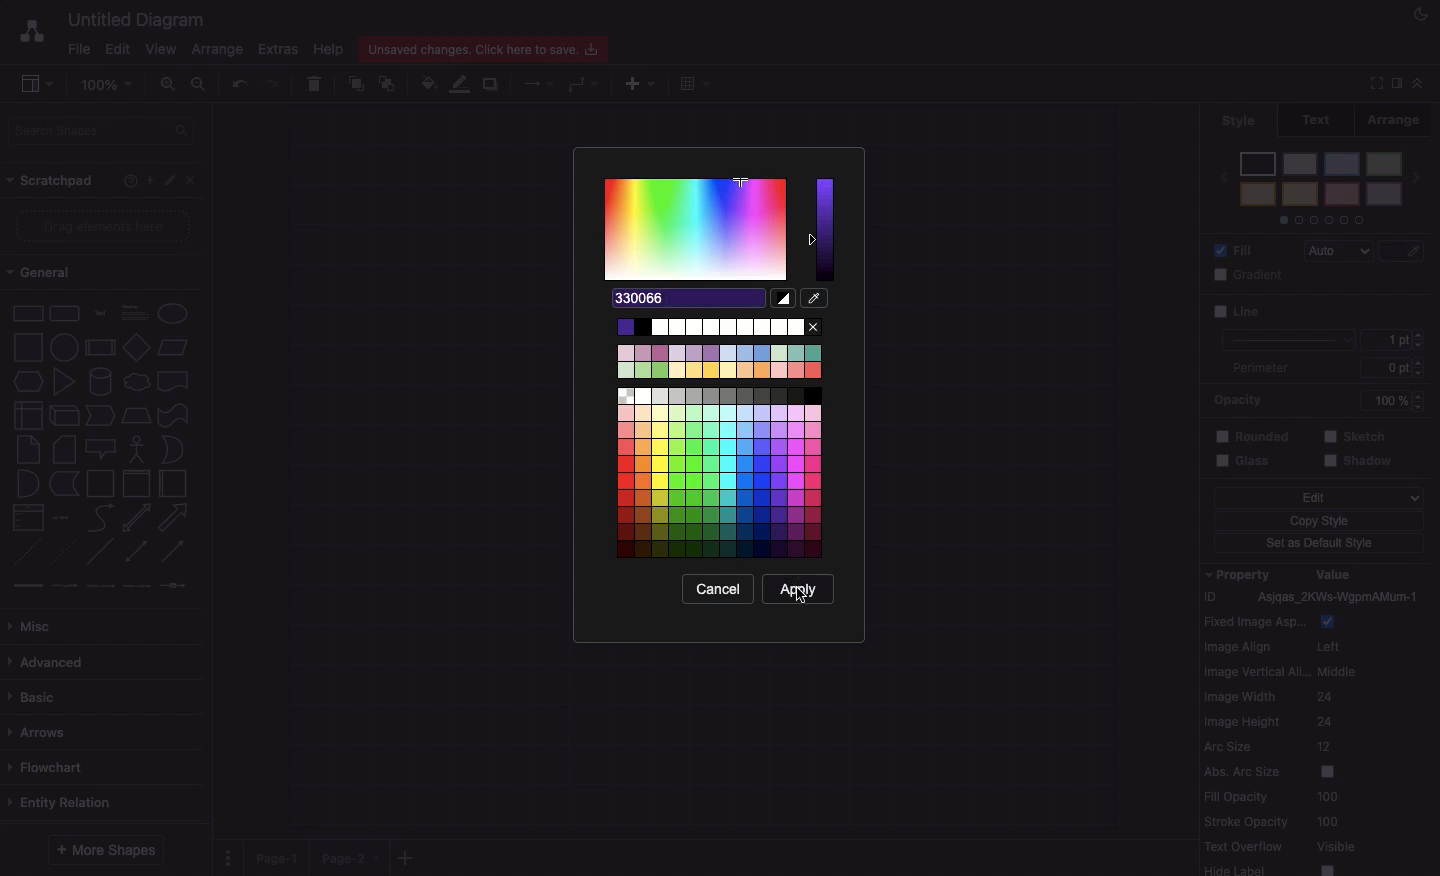 Image resolution: width=1440 pixels, height=876 pixels. I want to click on bidirectional connector, so click(135, 551).